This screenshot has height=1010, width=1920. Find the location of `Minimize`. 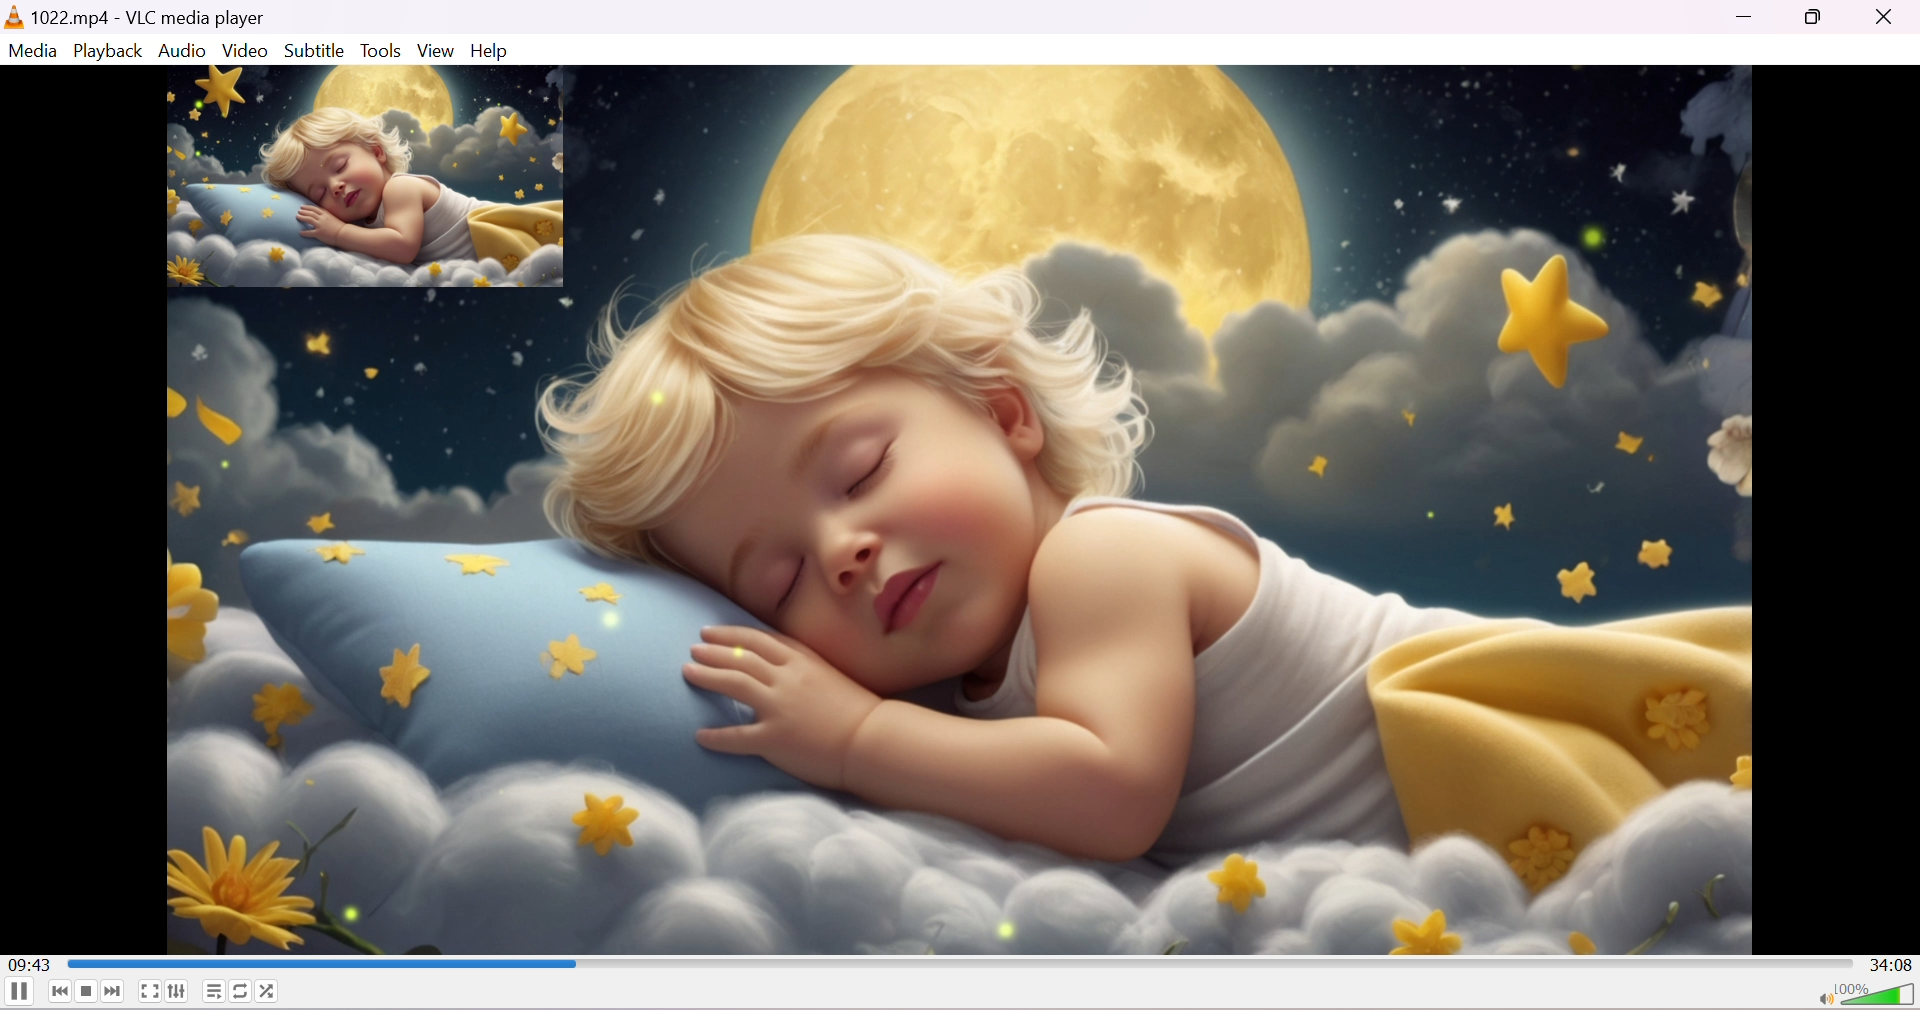

Minimize is located at coordinates (1746, 23).